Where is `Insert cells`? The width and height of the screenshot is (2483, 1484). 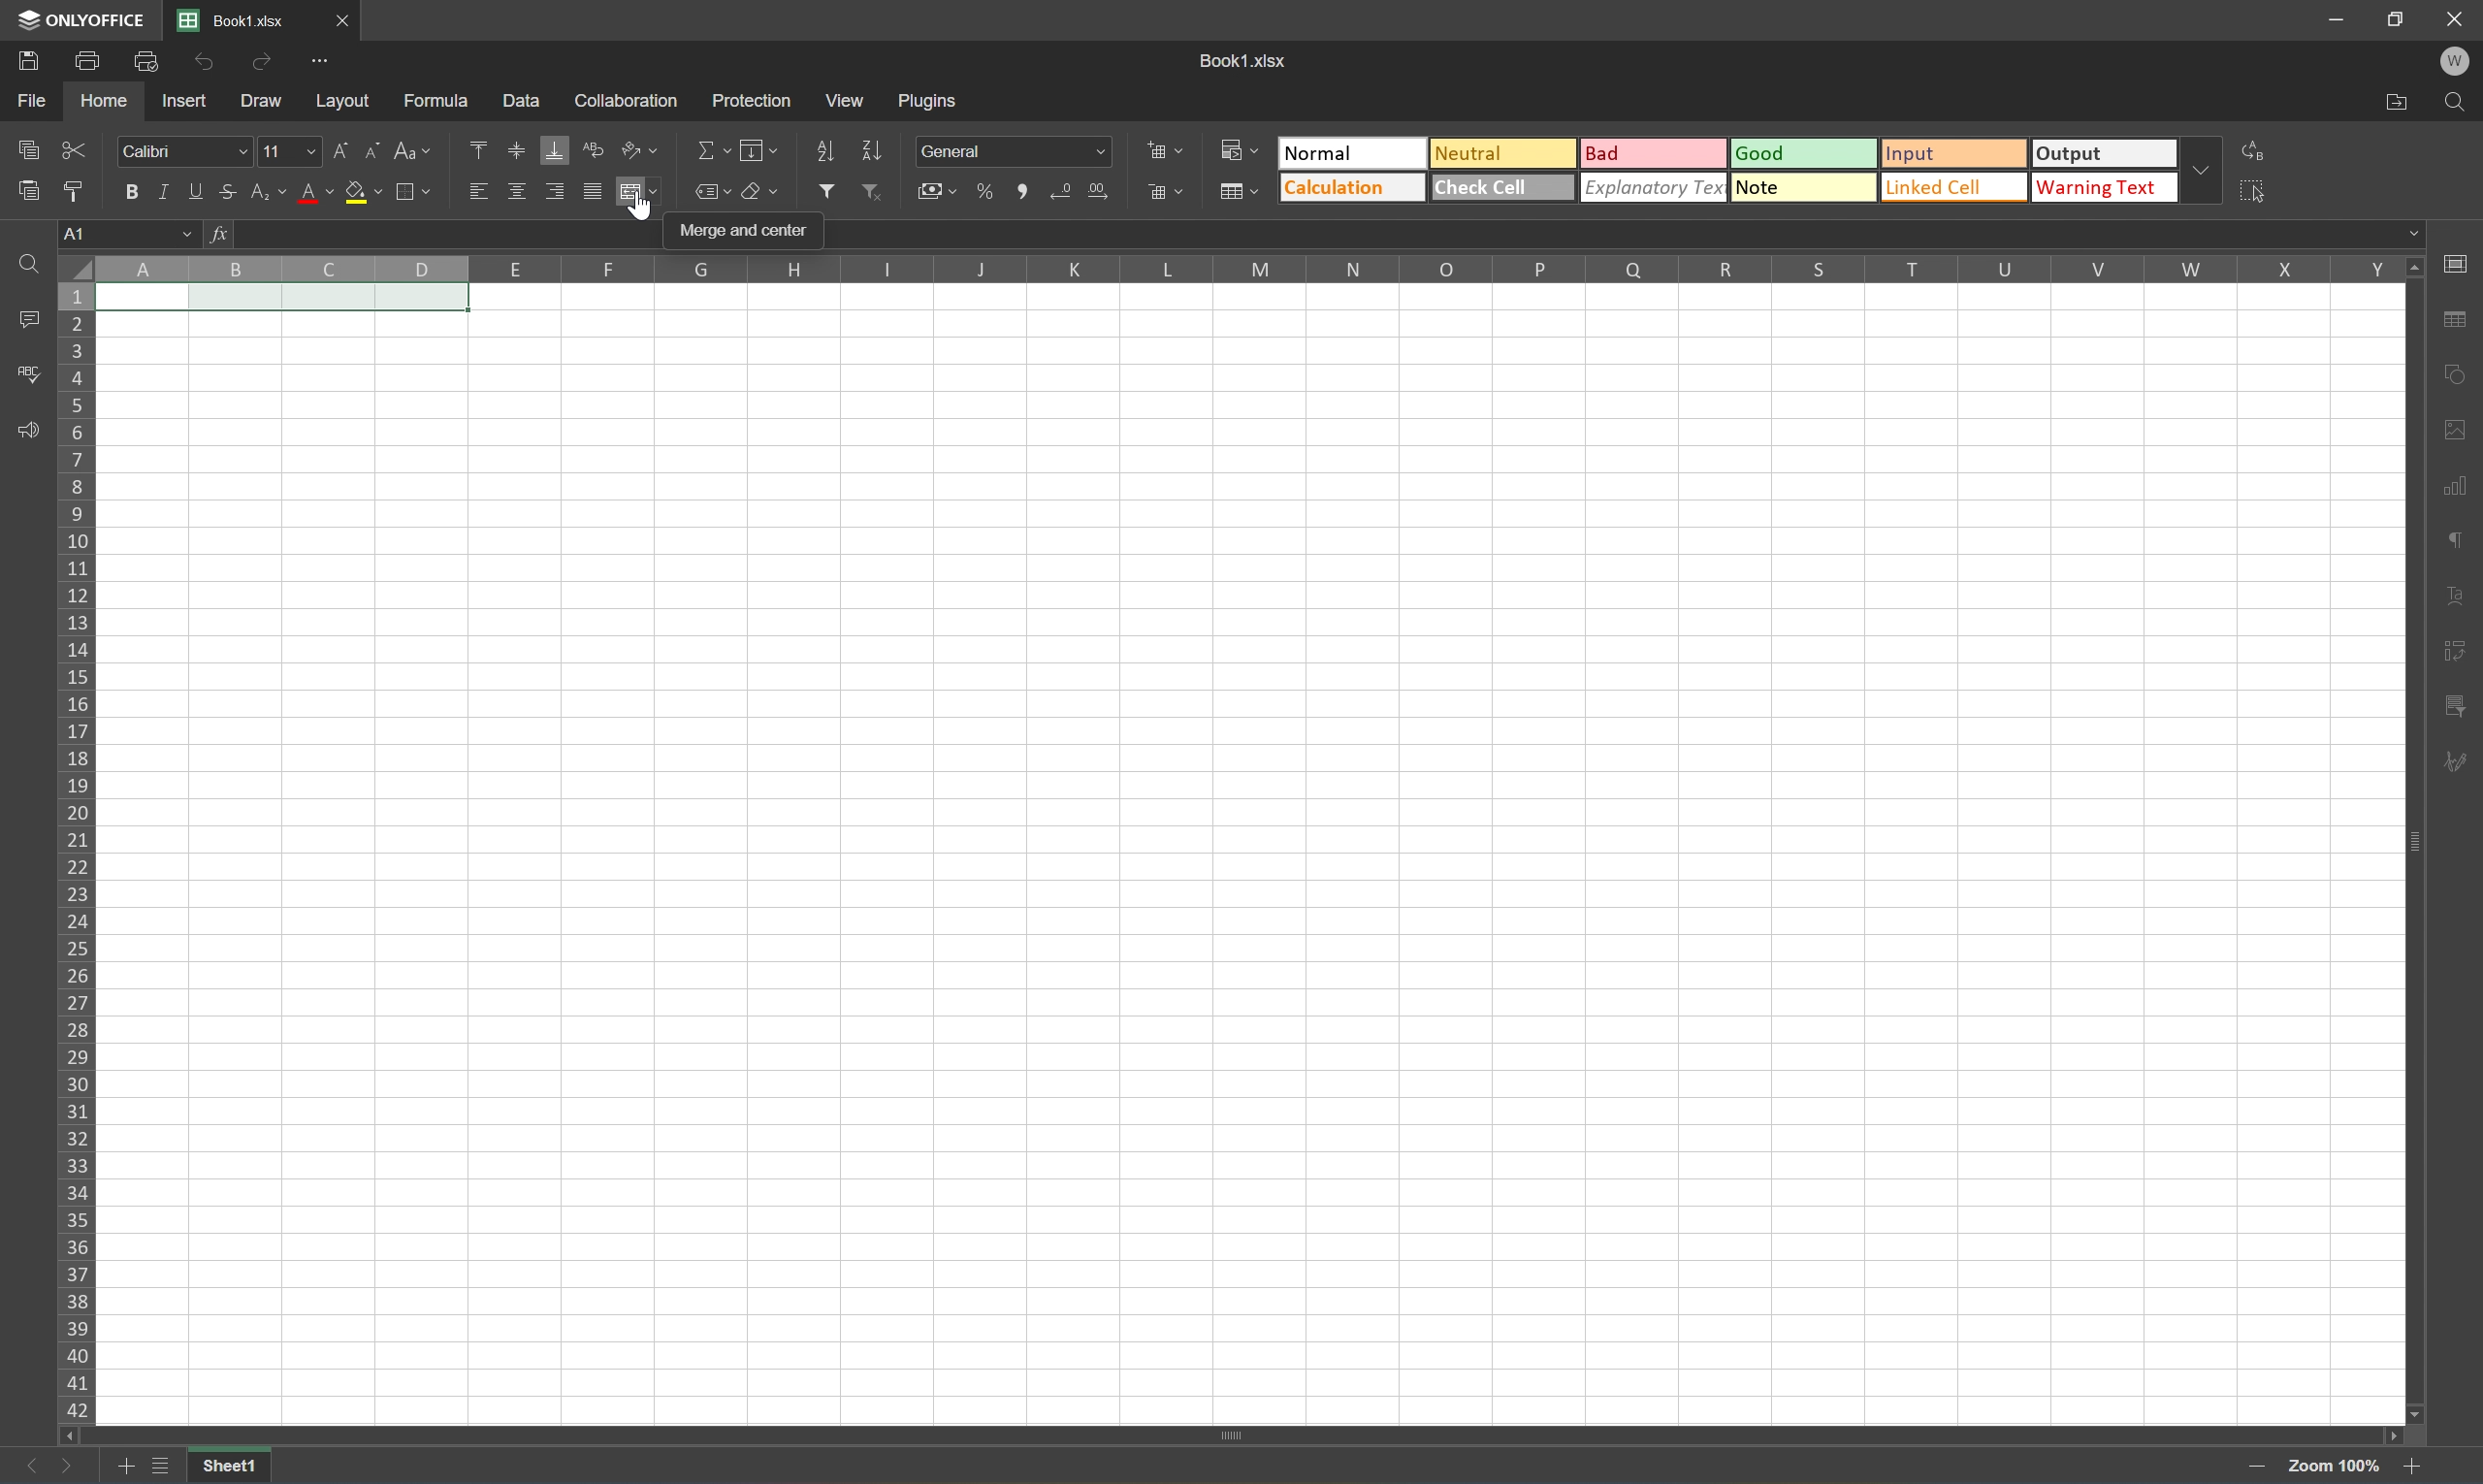
Insert cells is located at coordinates (1161, 148).